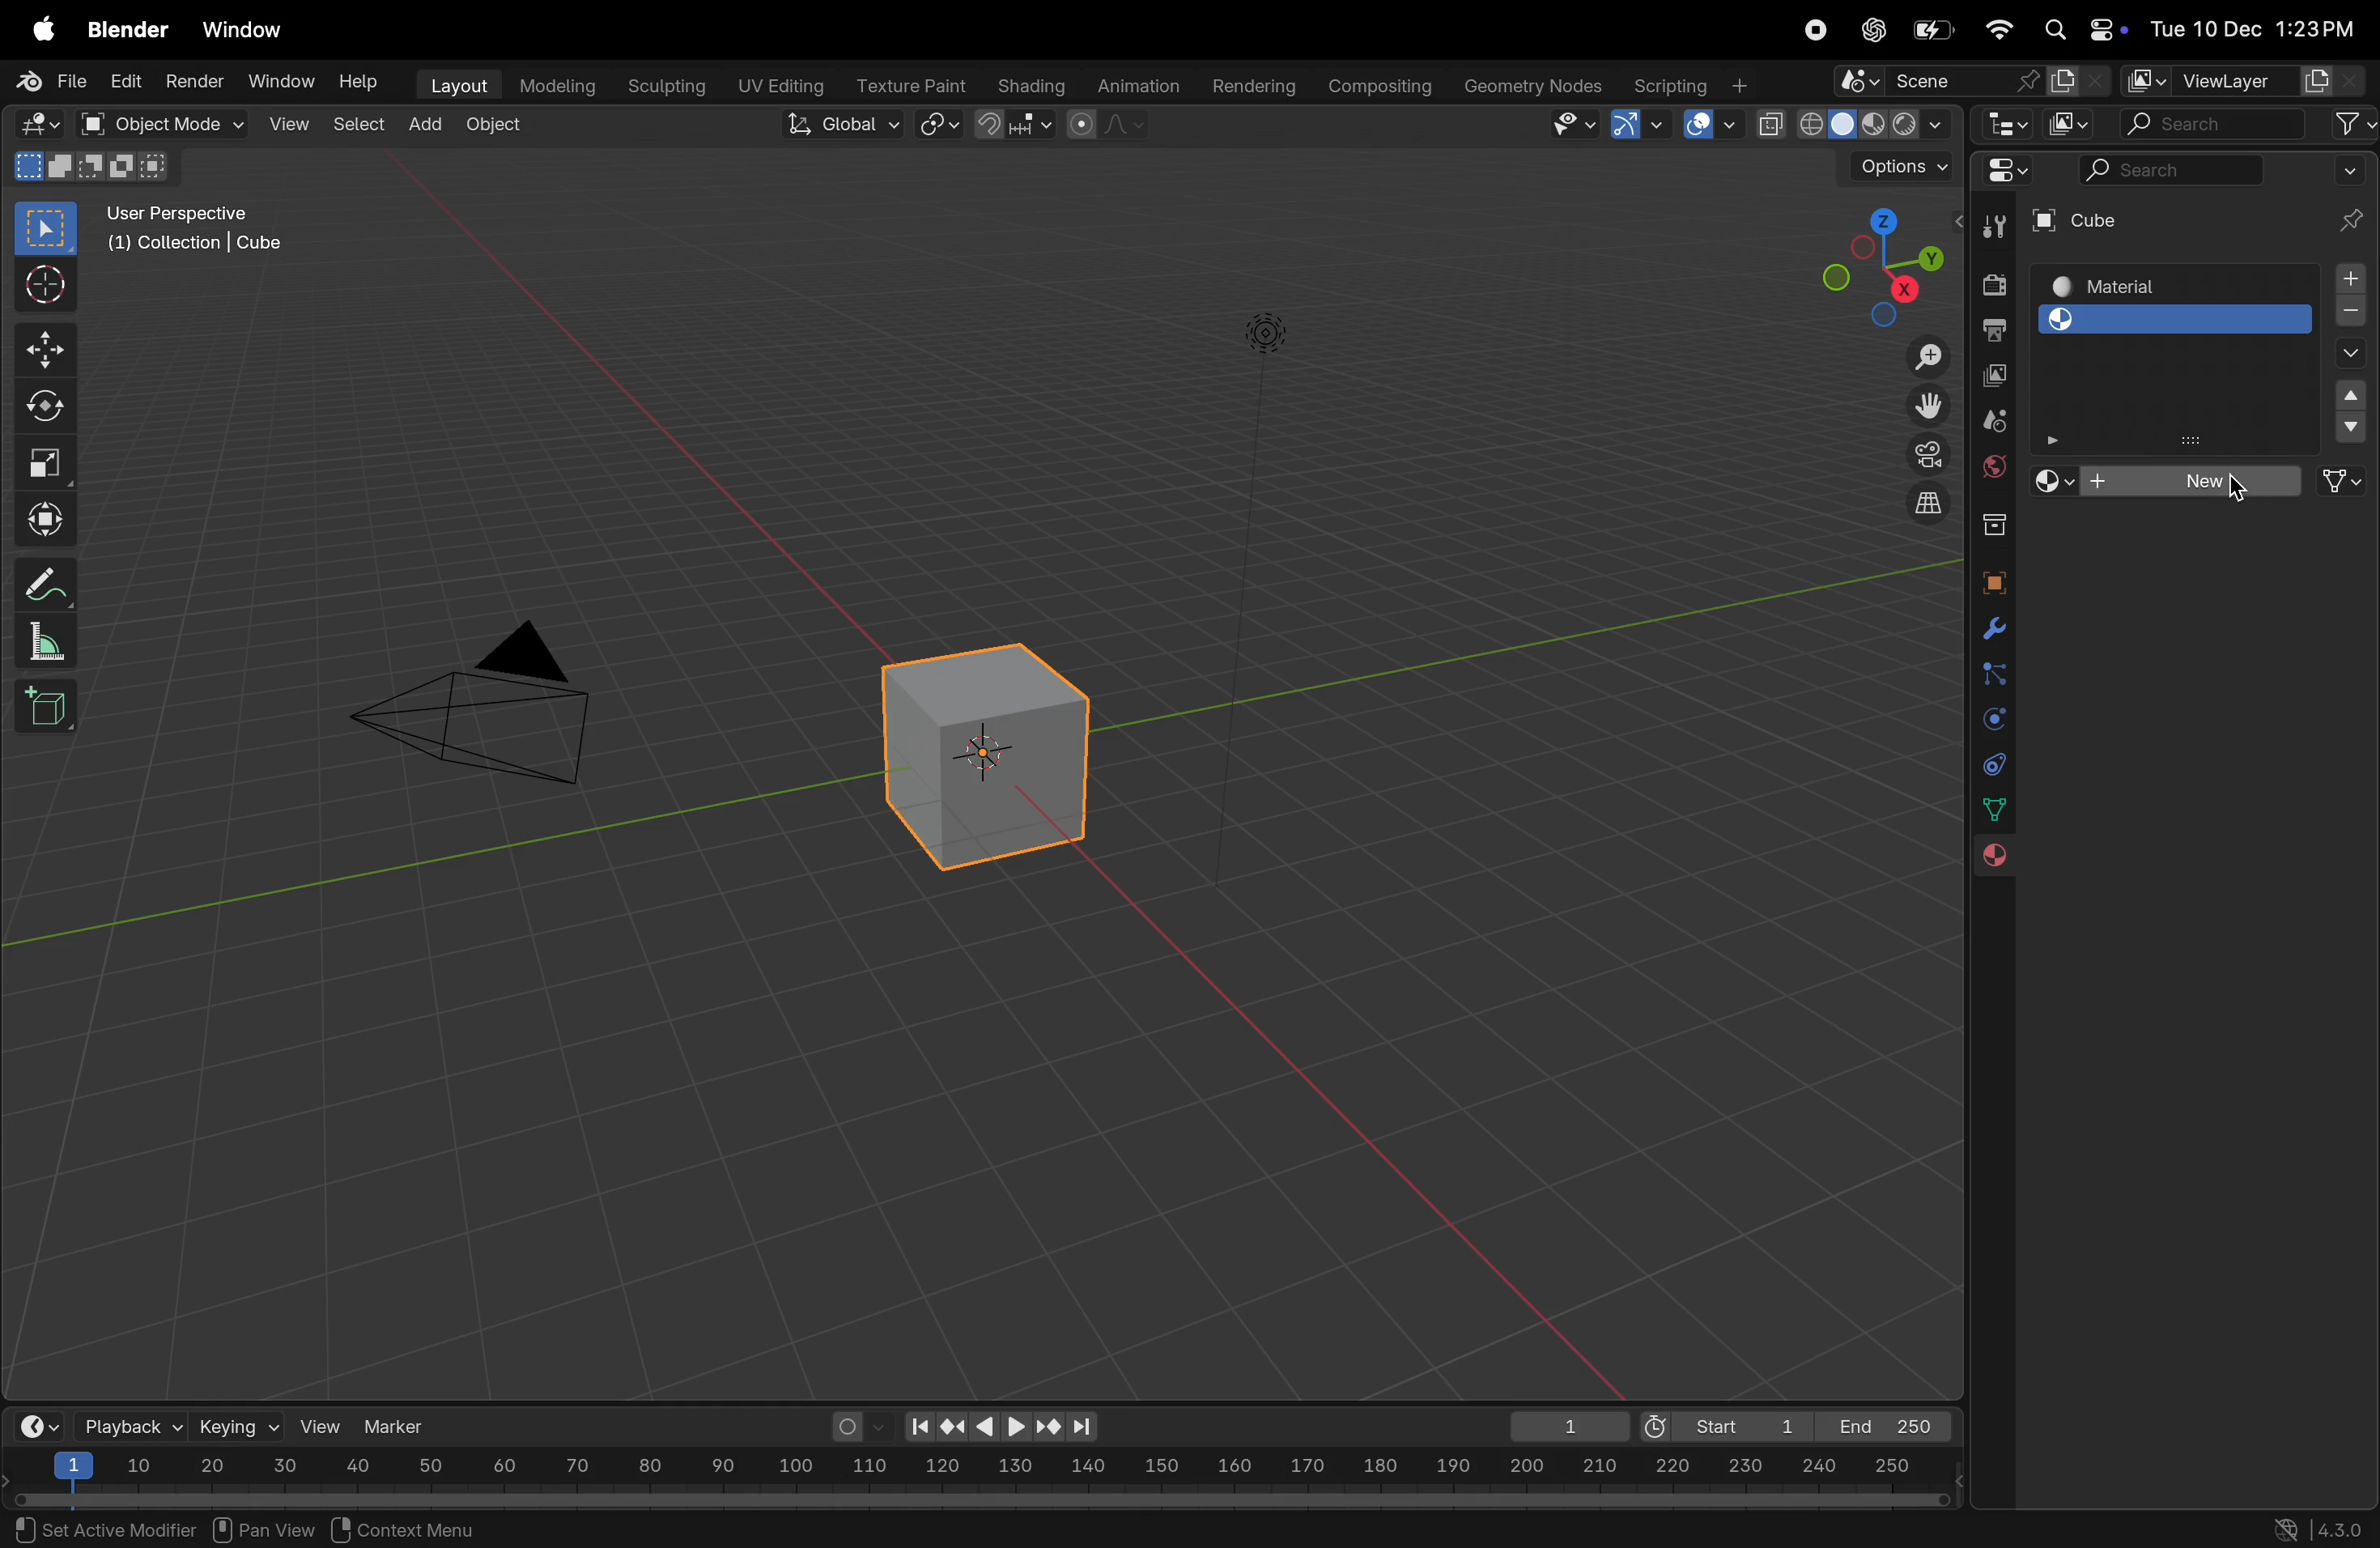 This screenshot has width=2380, height=1548. Describe the element at coordinates (152, 123) in the screenshot. I see `object mode` at that location.